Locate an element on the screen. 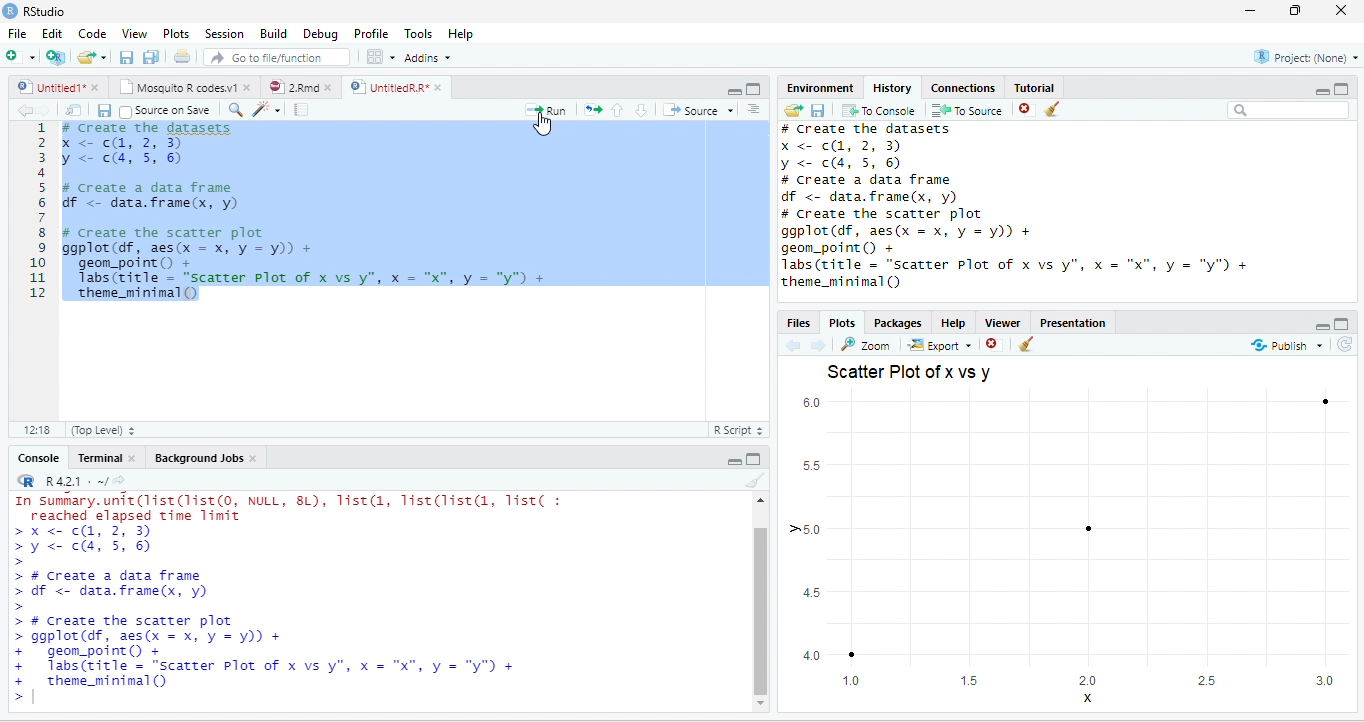 The image size is (1364, 722). UntitledR.R* is located at coordinates (387, 87).